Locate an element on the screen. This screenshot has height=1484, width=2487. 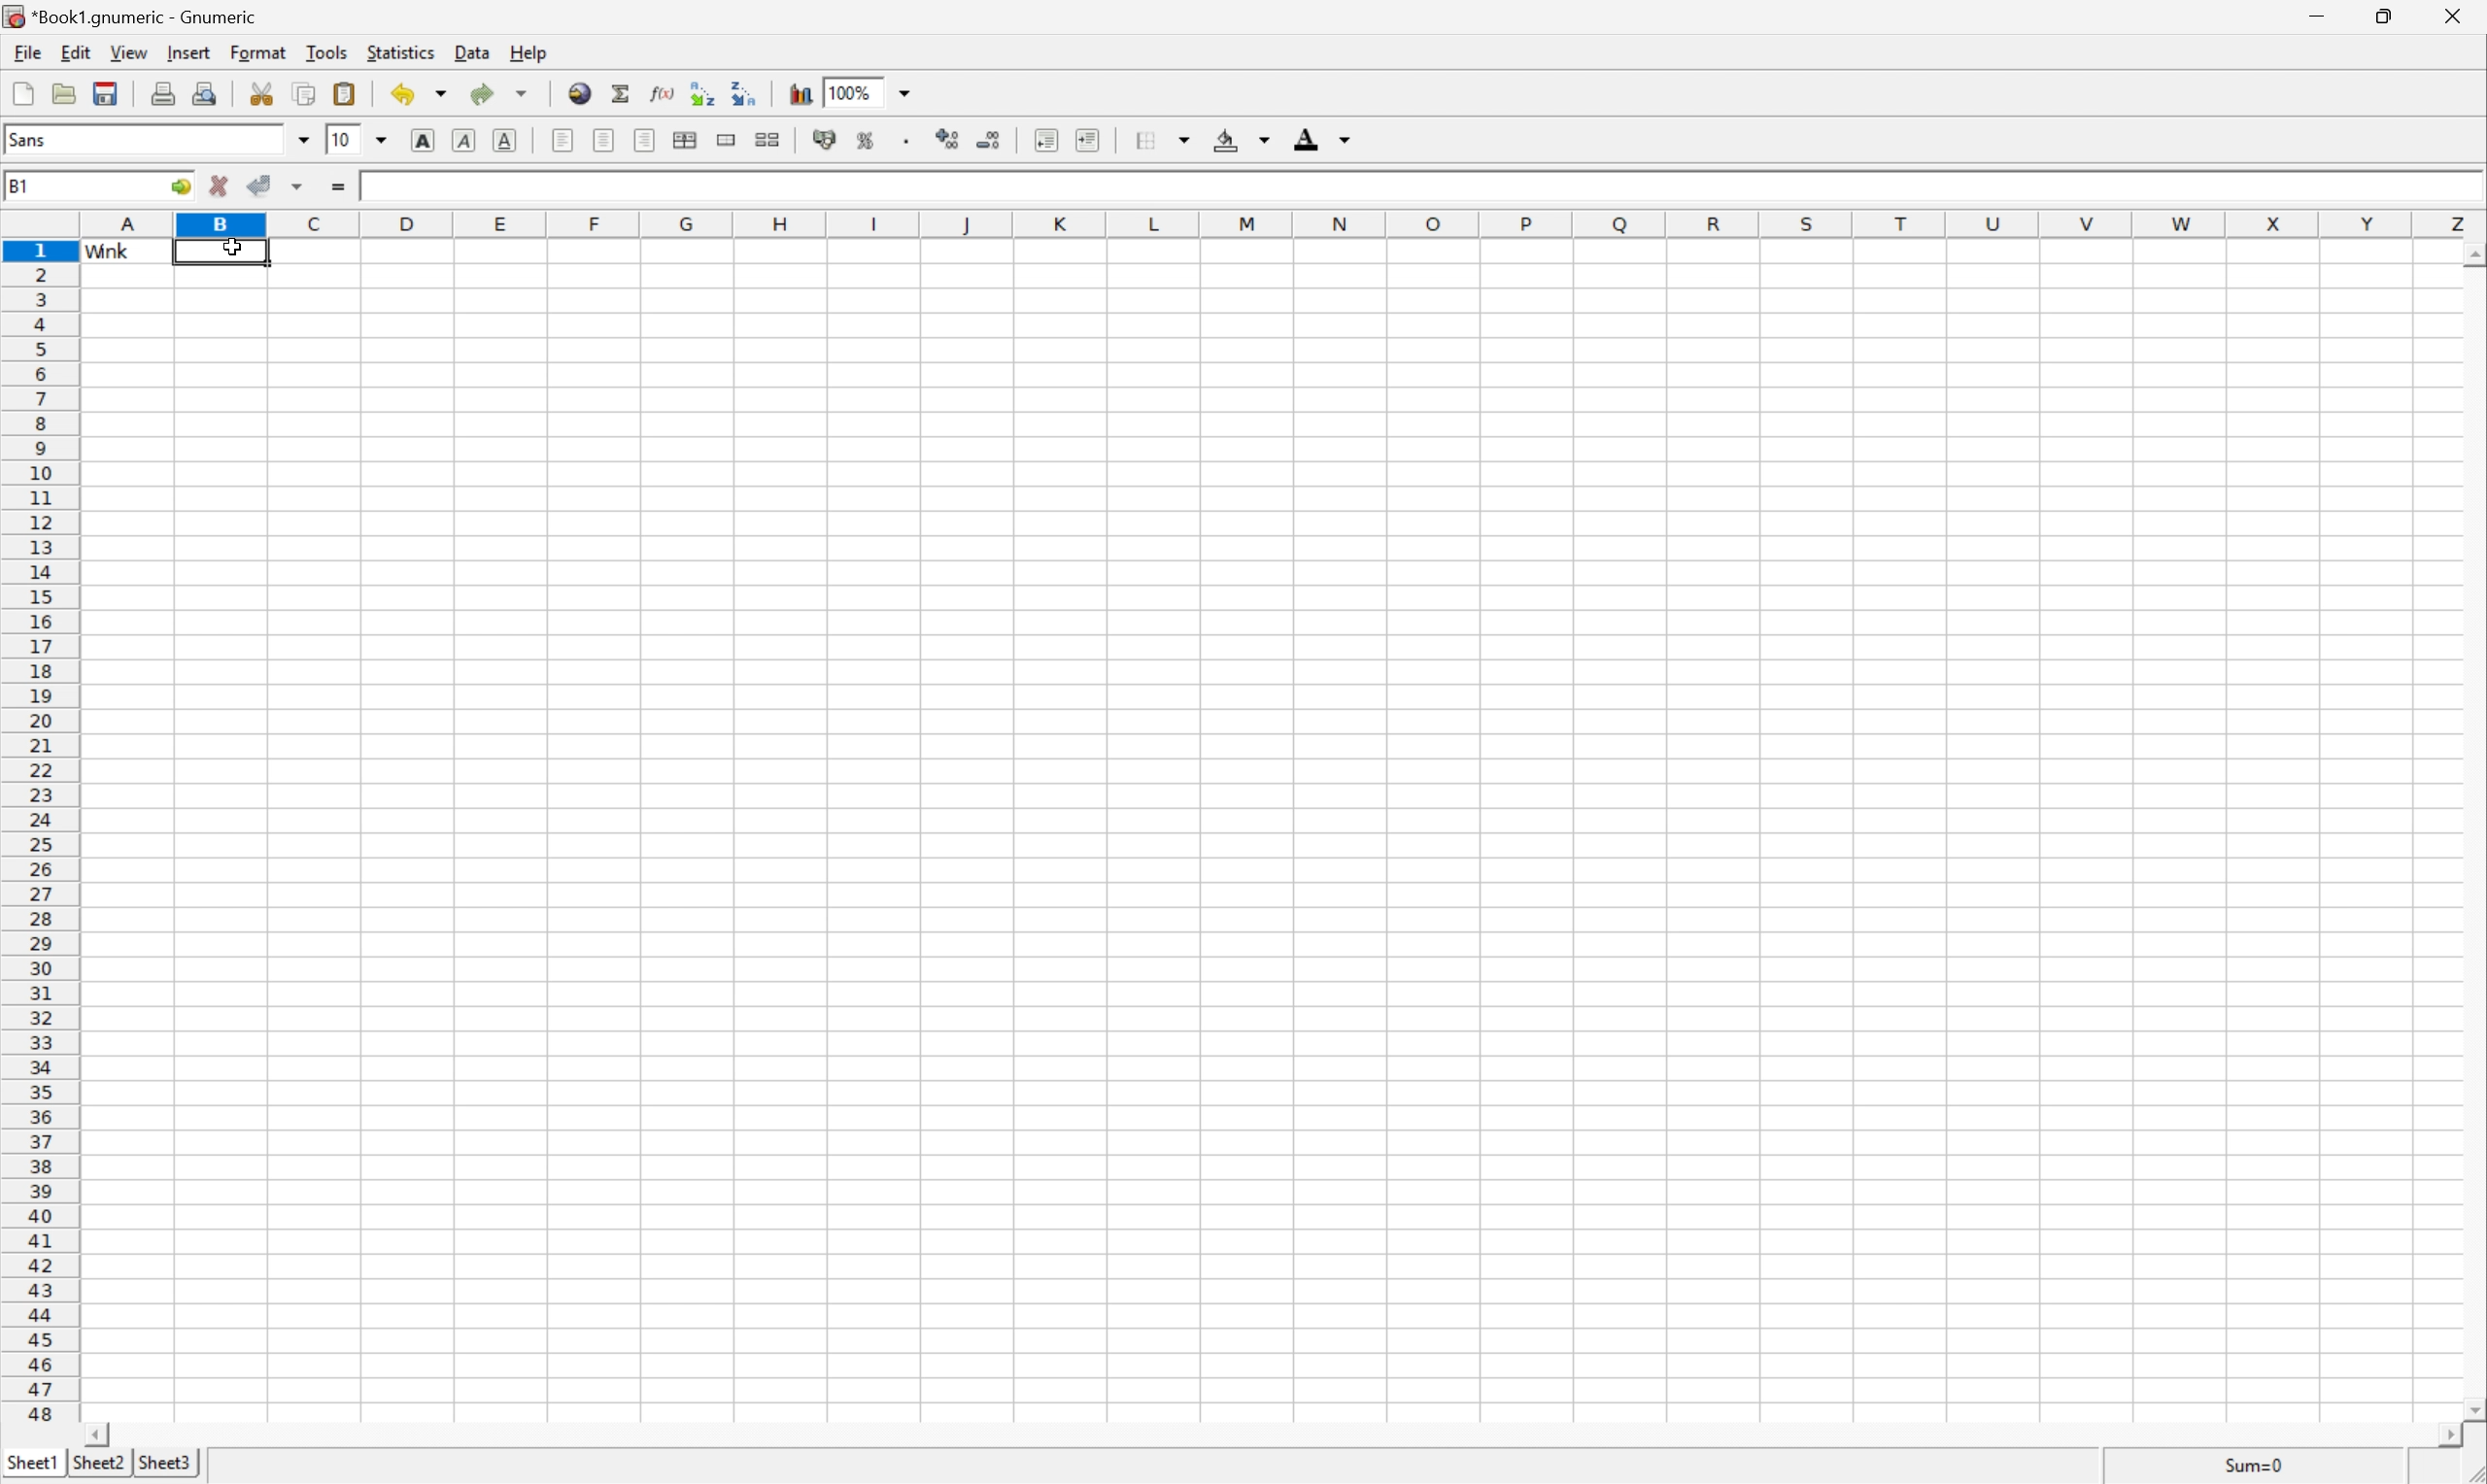
borders is located at coordinates (1160, 140).